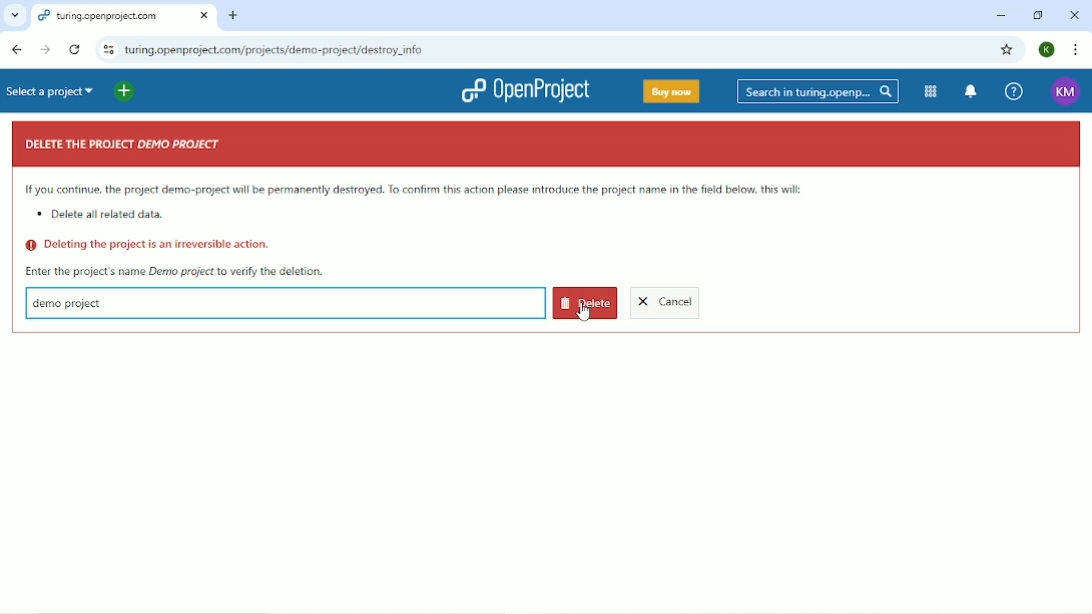  Describe the element at coordinates (74, 49) in the screenshot. I see `Reload this page` at that location.